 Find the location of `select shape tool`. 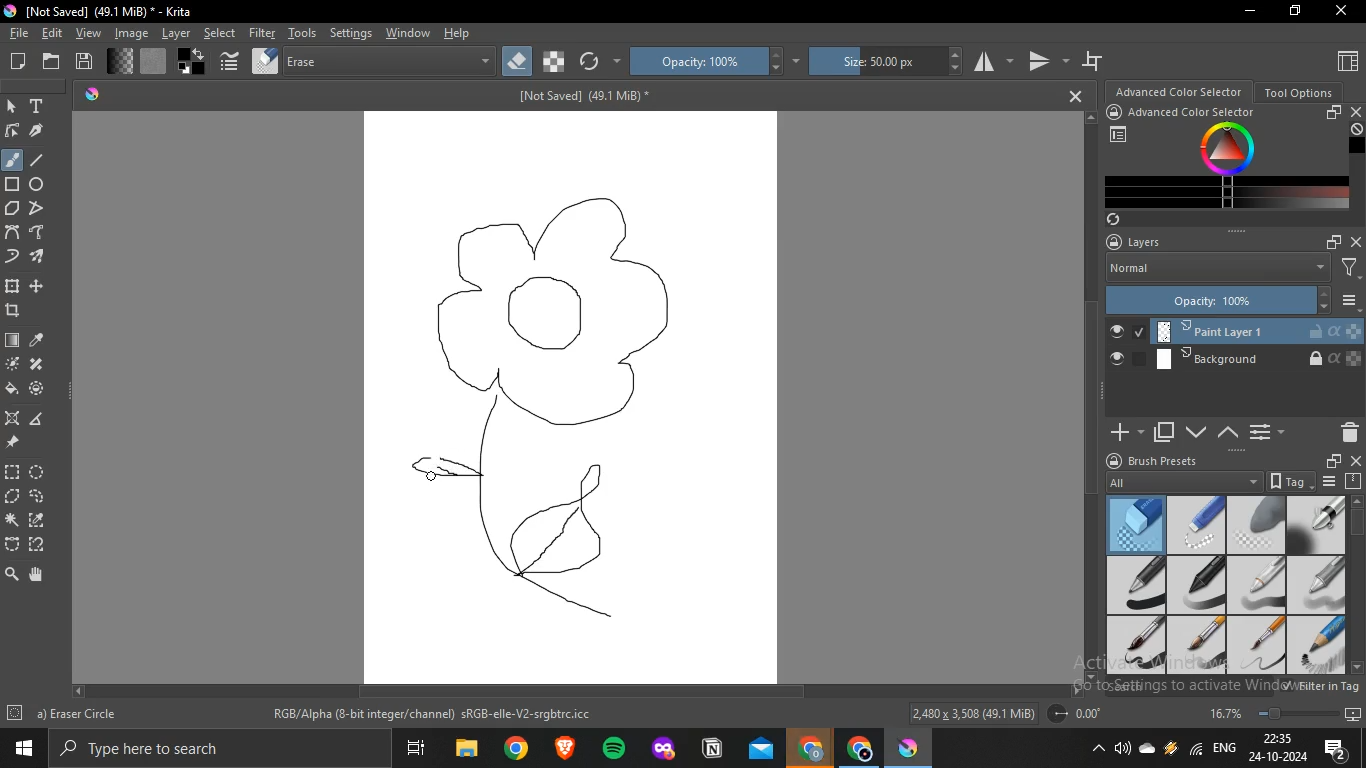

select shape tool is located at coordinates (13, 105).